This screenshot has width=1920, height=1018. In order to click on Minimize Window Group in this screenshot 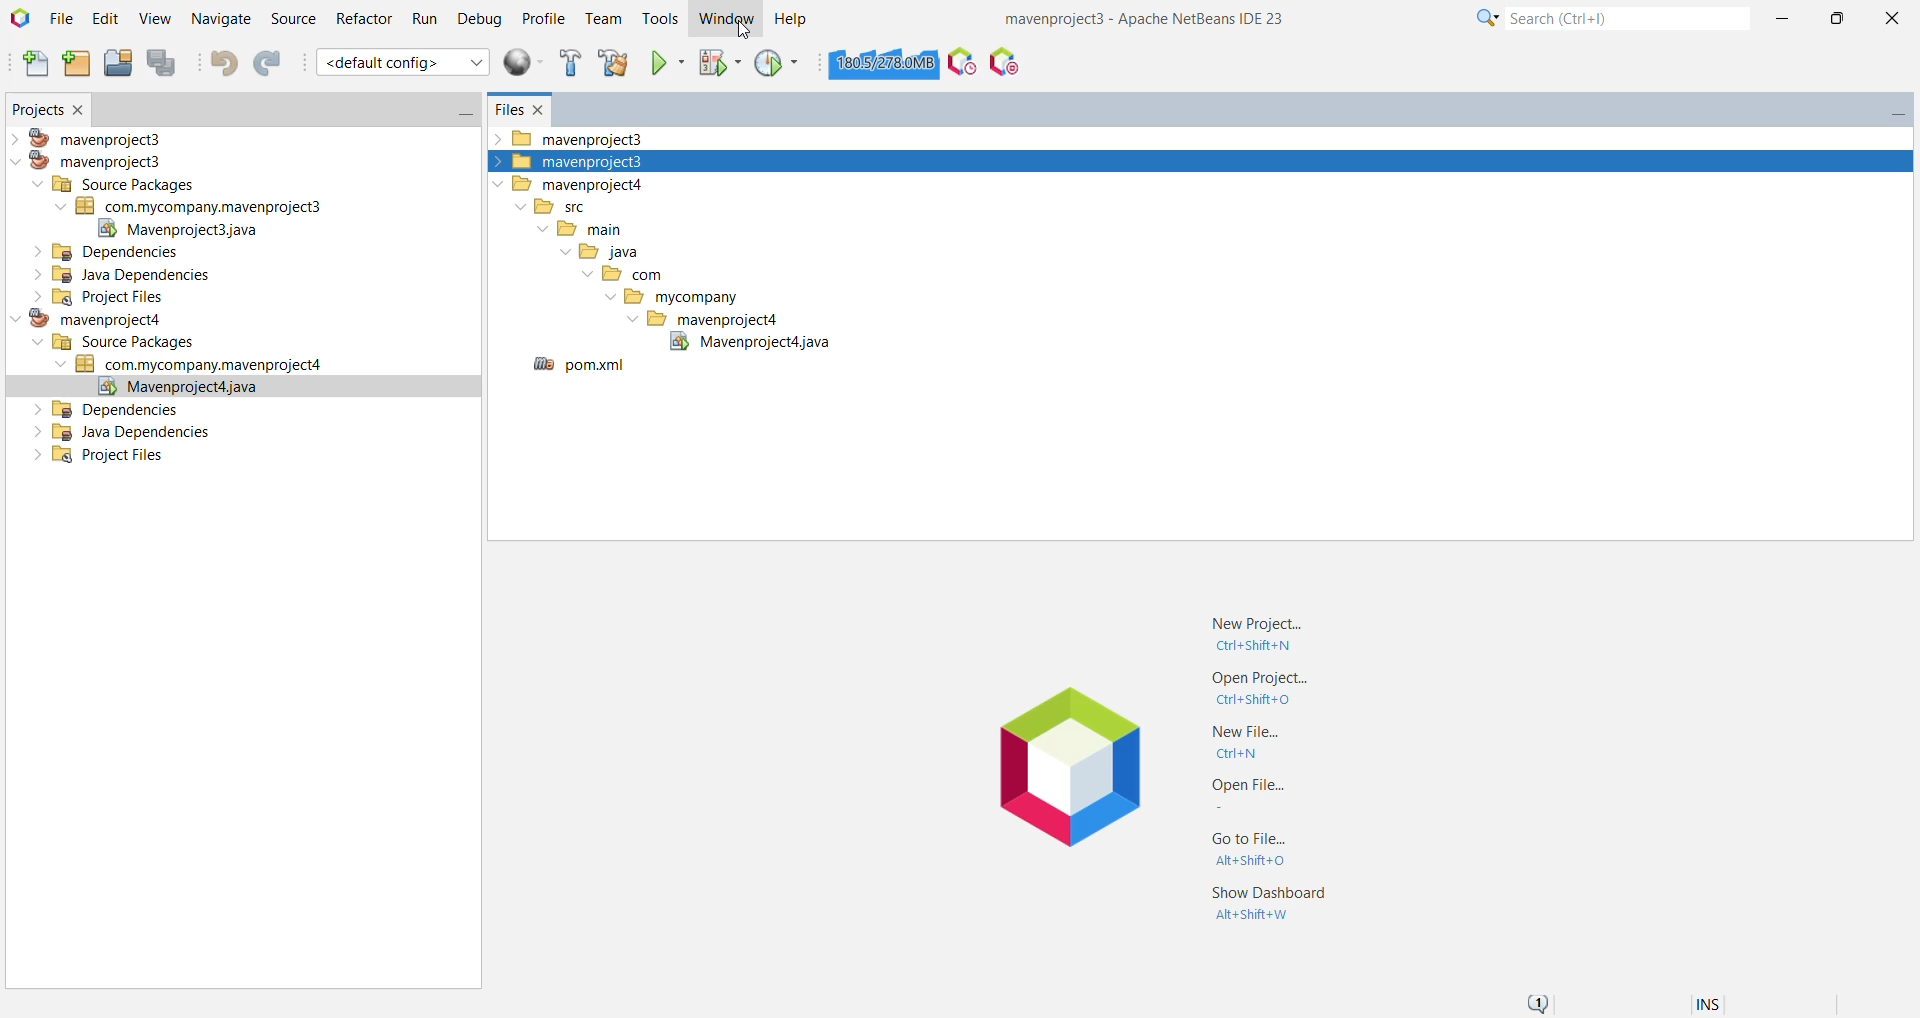, I will do `click(1895, 110)`.